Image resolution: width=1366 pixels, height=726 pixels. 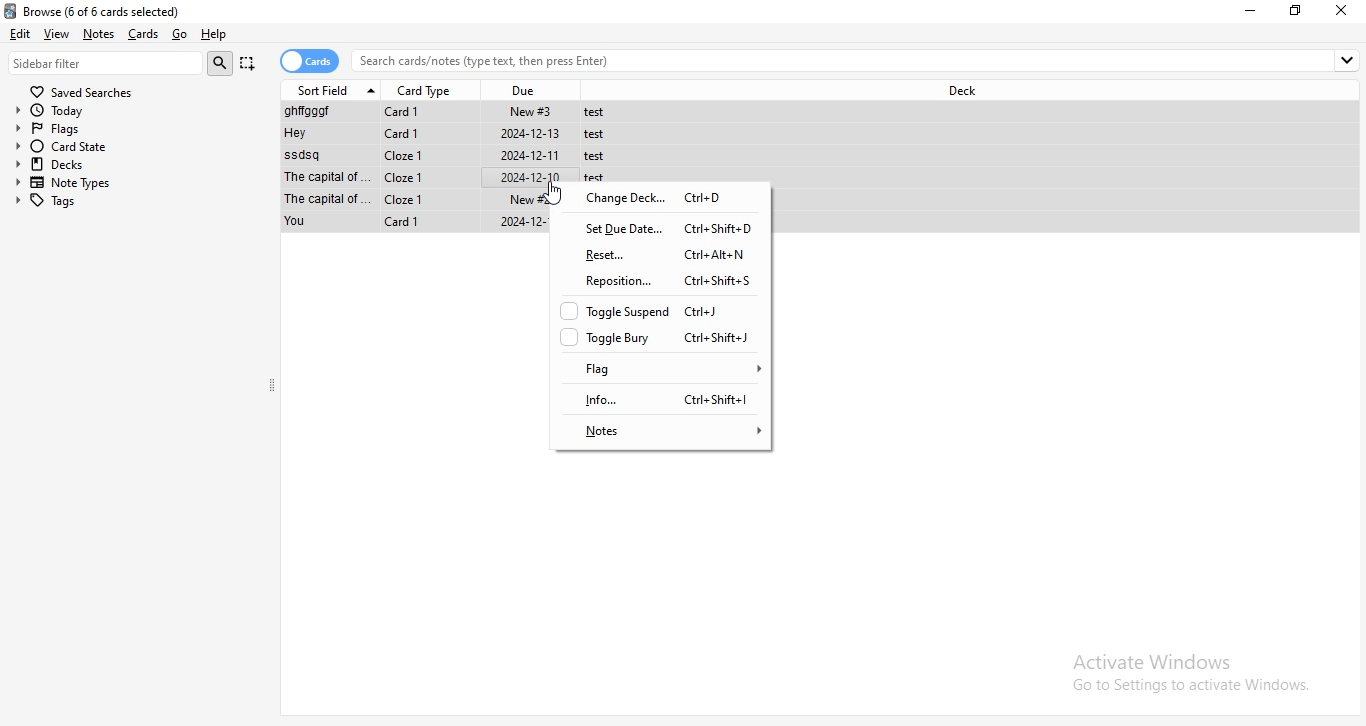 What do you see at coordinates (663, 226) in the screenshot?
I see `set due date` at bounding box center [663, 226].